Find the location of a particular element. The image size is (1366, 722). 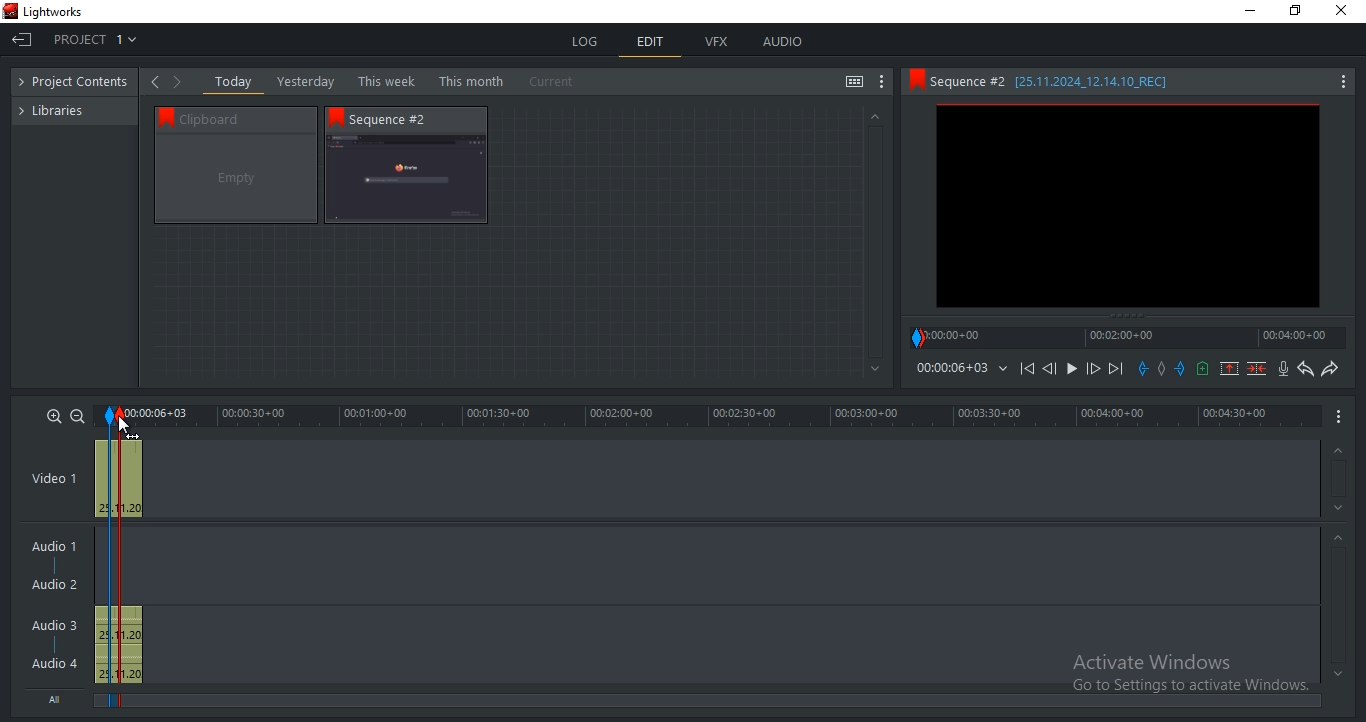

delete marked section is located at coordinates (1258, 368).